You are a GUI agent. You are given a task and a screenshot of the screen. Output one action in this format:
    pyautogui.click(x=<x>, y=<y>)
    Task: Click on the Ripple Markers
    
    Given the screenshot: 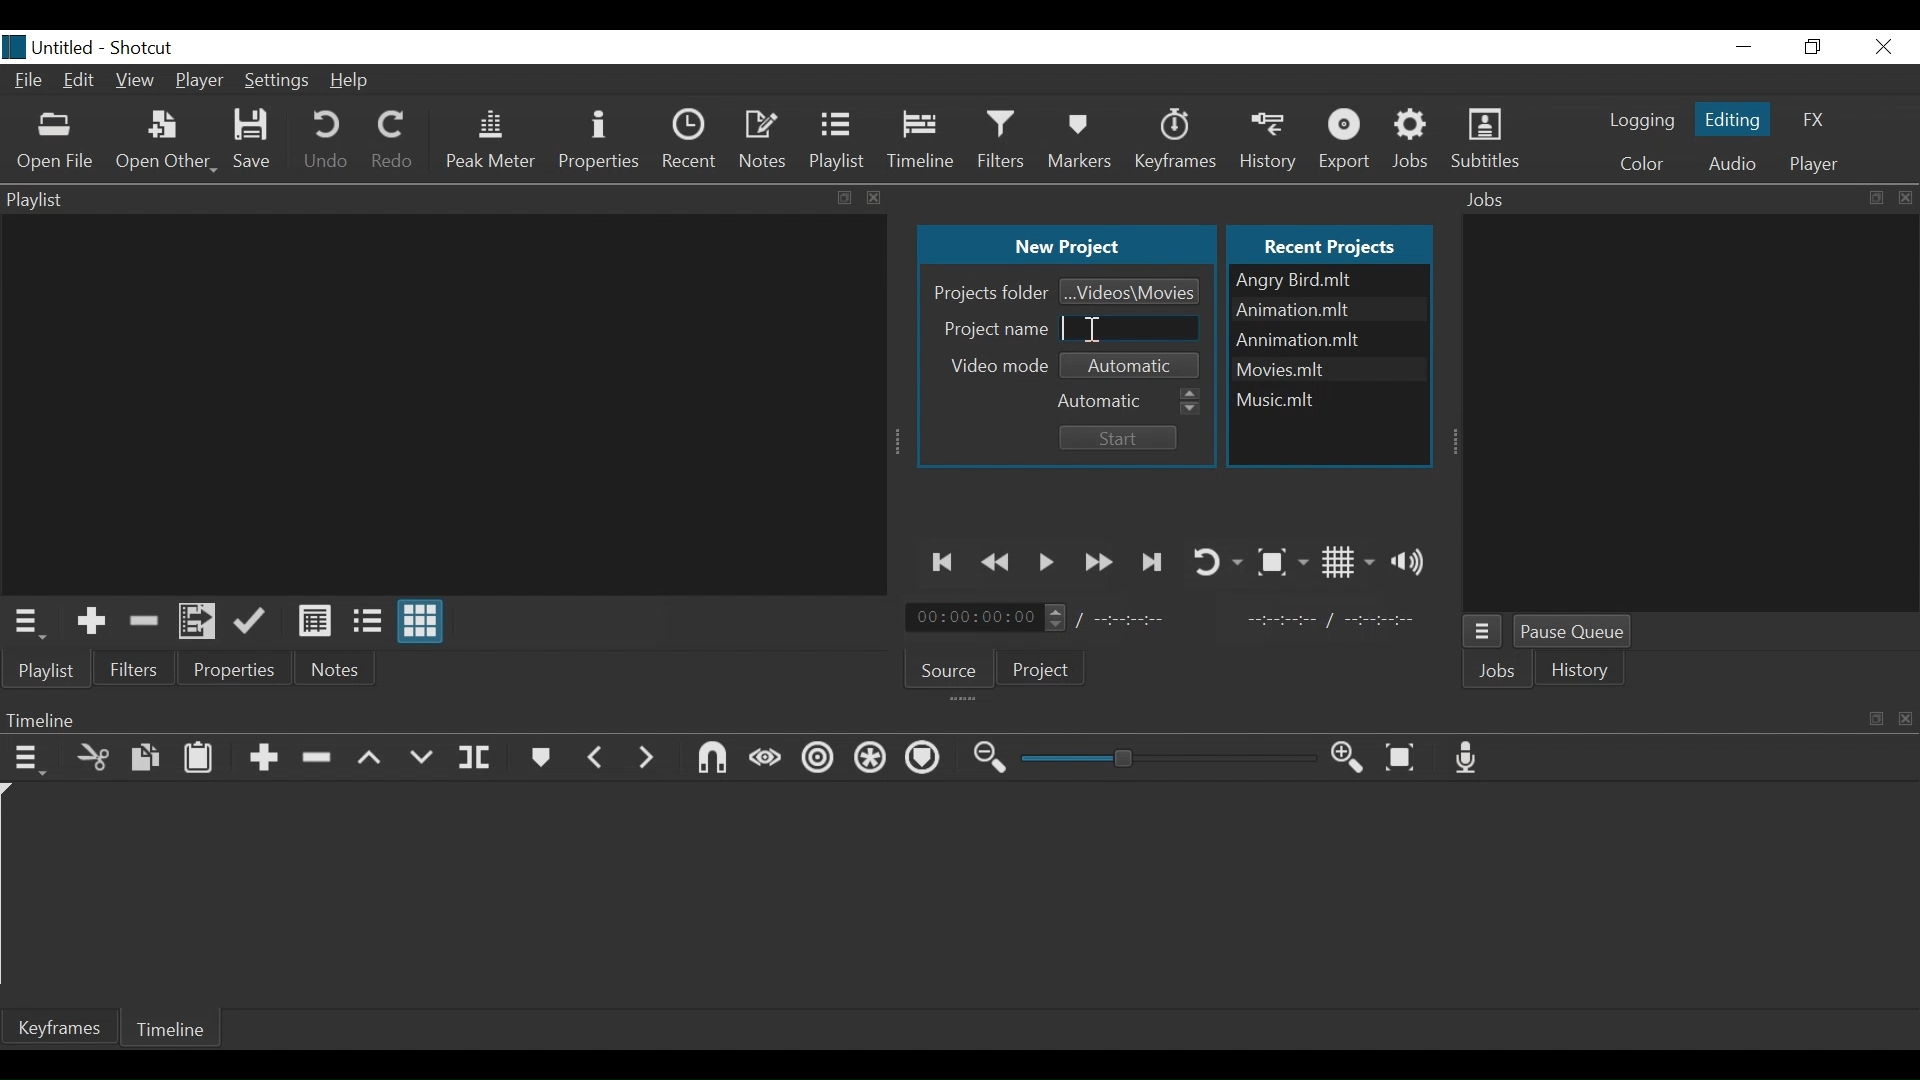 What is the action you would take?
    pyautogui.click(x=926, y=759)
    